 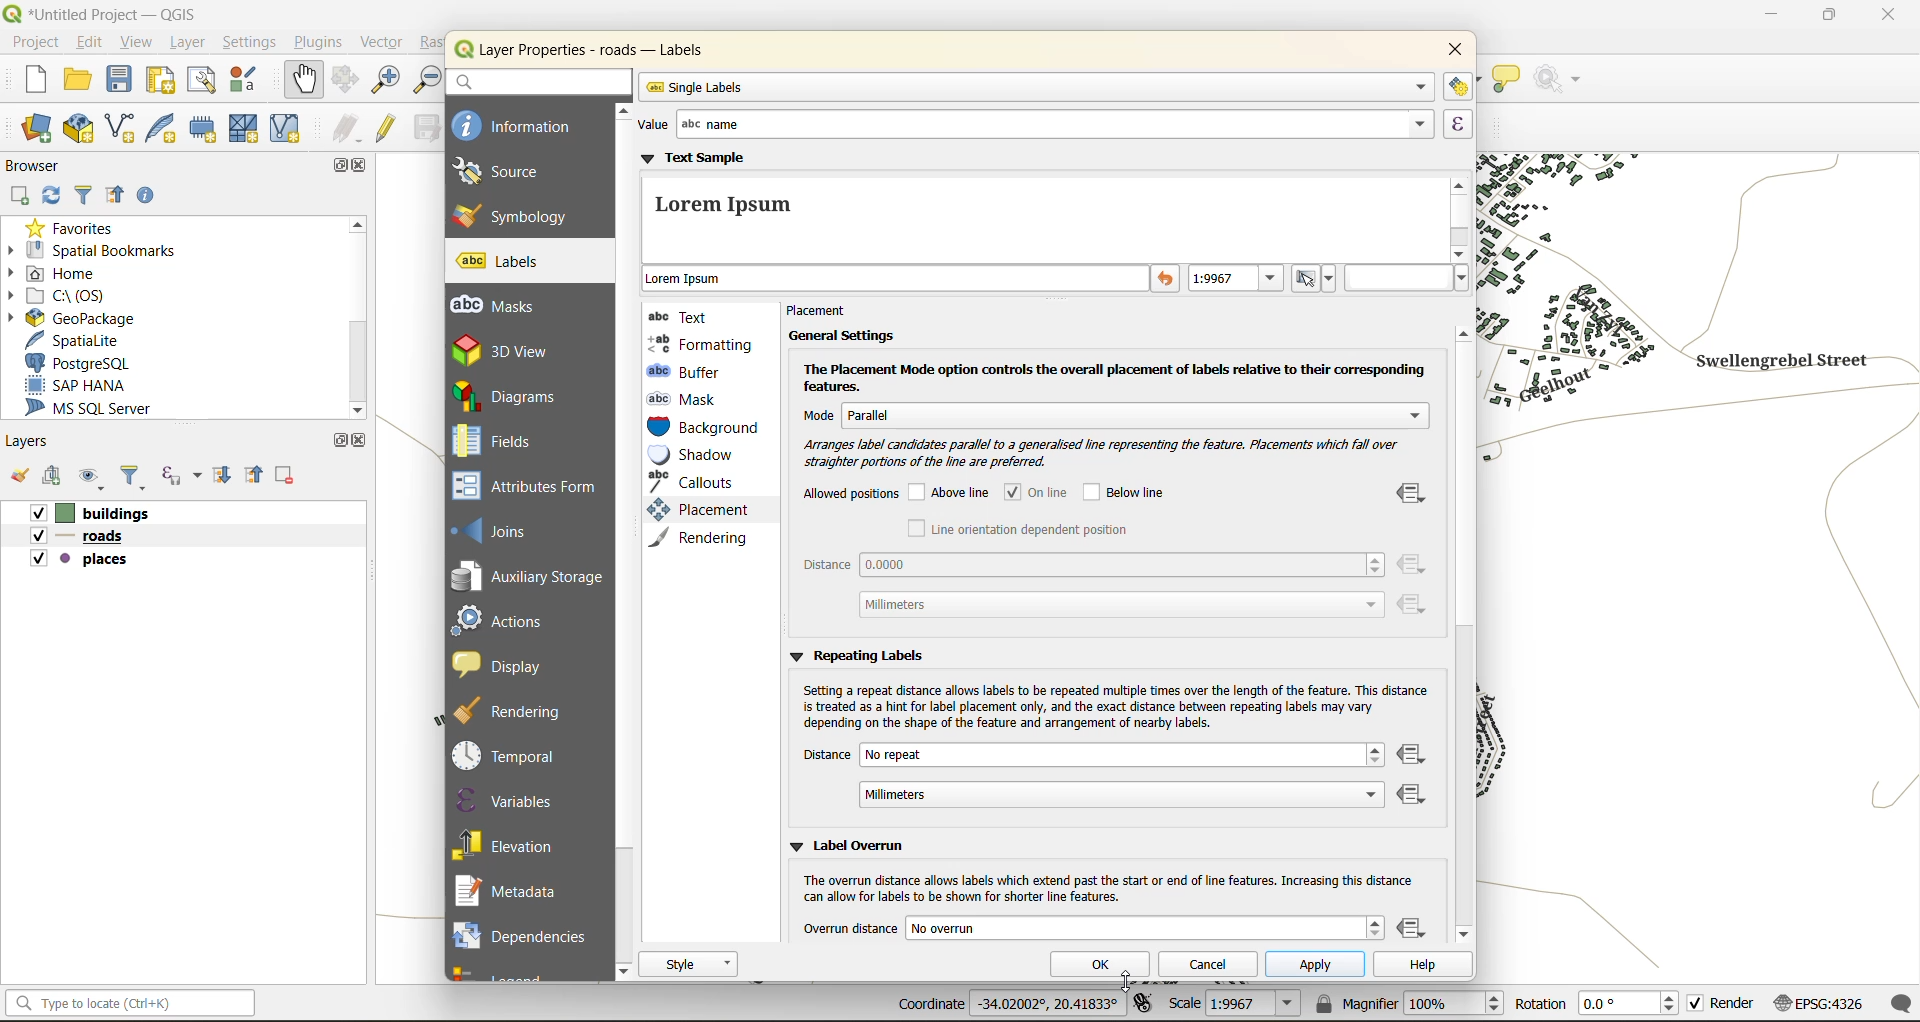 I want to click on expand all, so click(x=217, y=478).